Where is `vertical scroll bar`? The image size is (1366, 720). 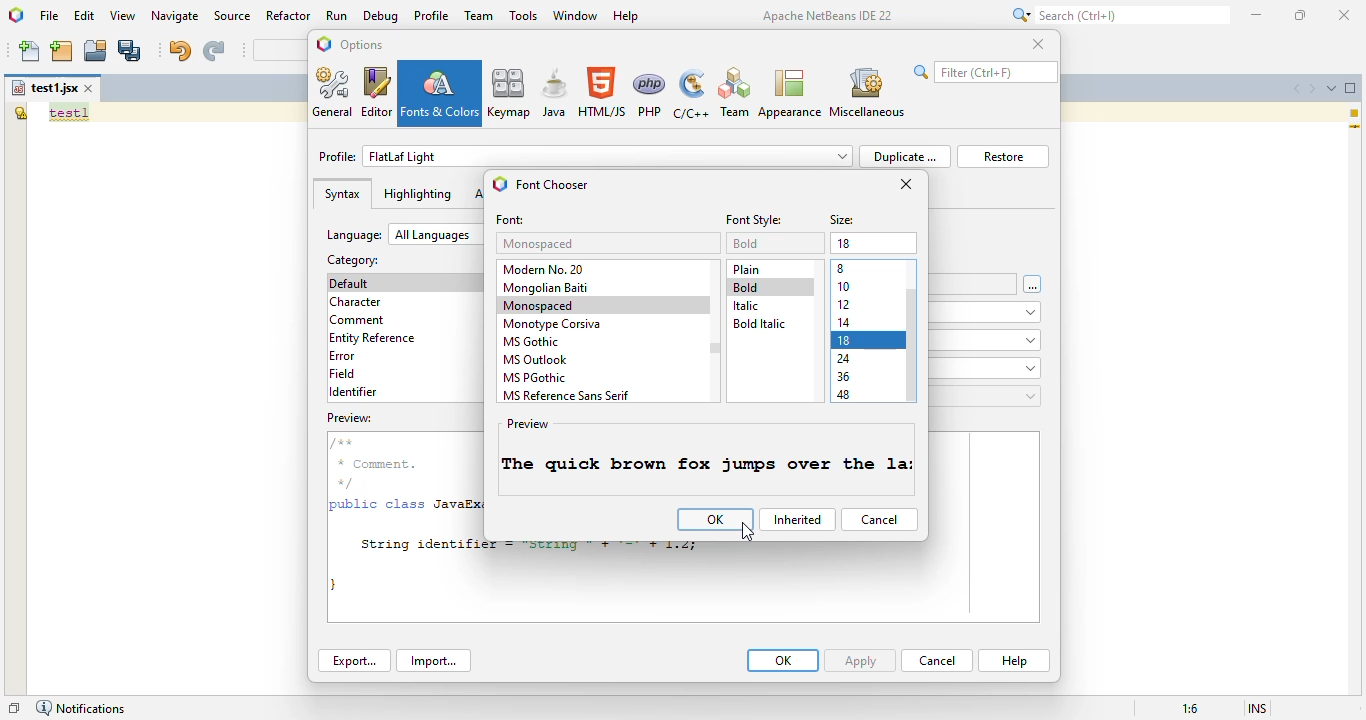
vertical scroll bar is located at coordinates (715, 347).